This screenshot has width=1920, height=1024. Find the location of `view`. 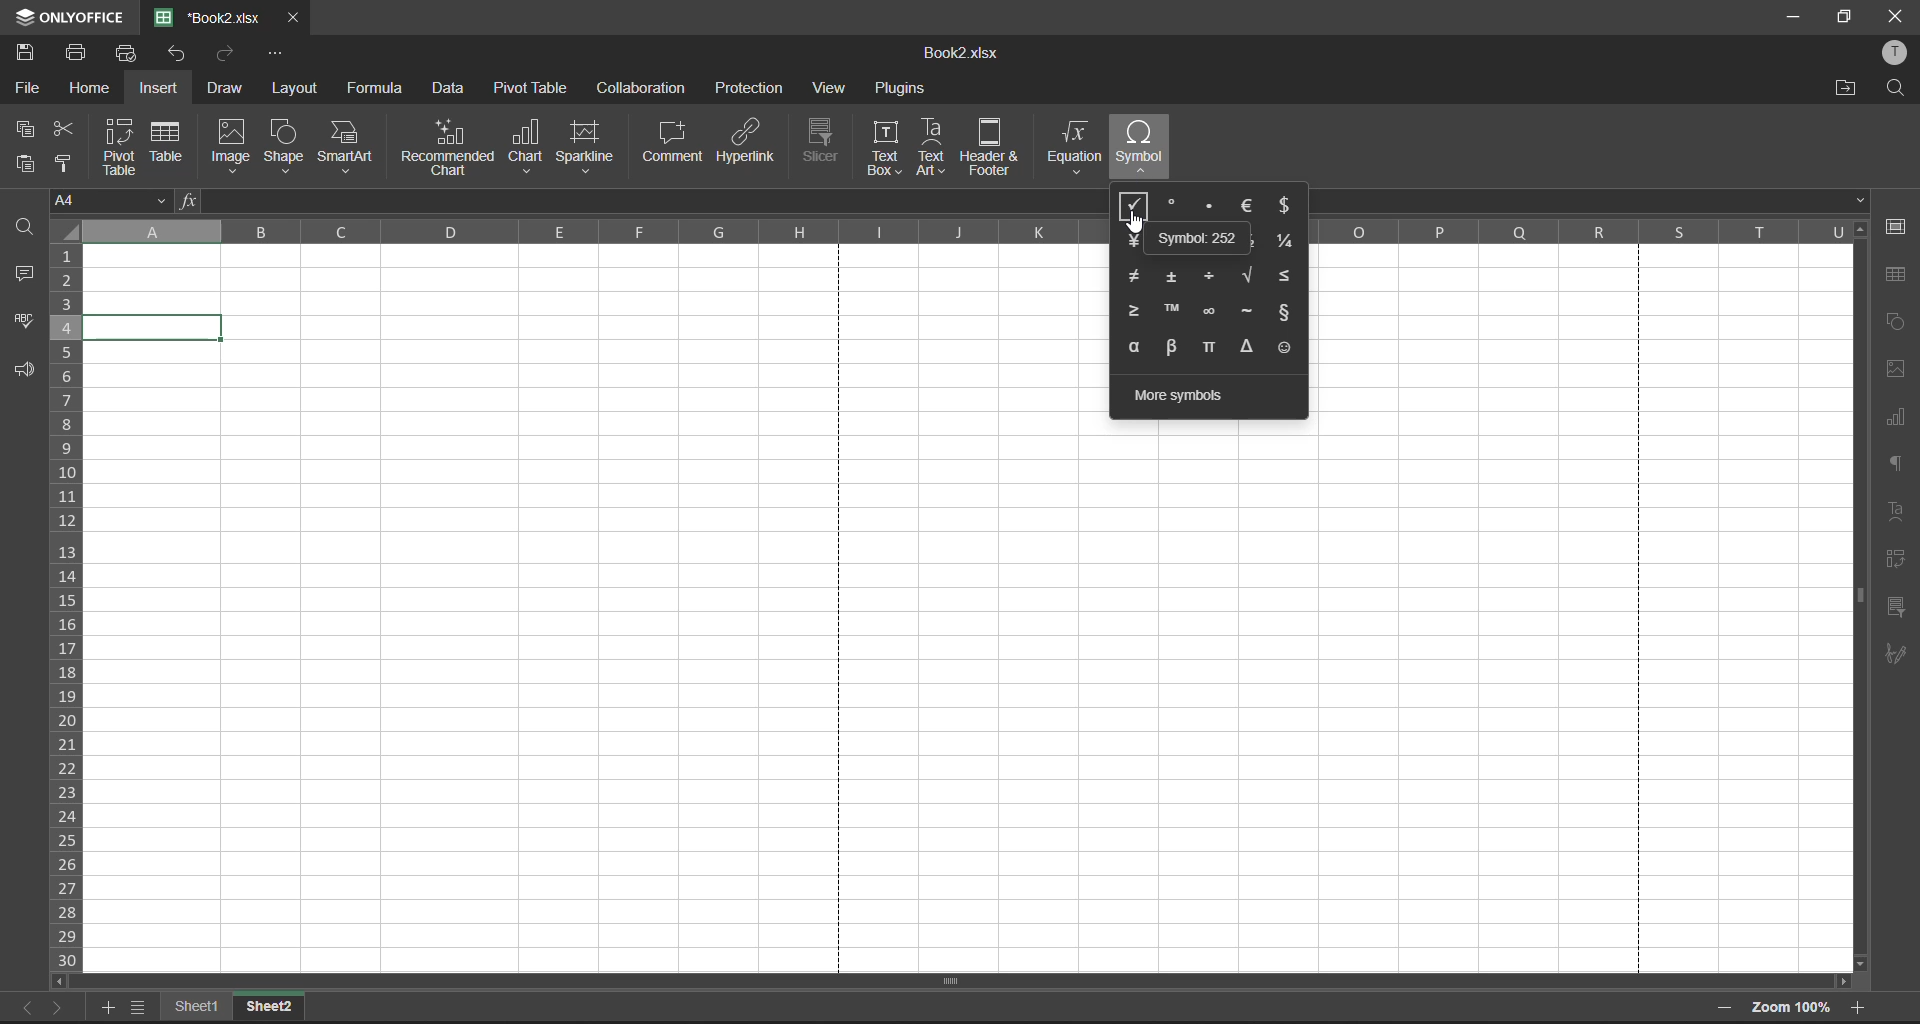

view is located at coordinates (828, 89).